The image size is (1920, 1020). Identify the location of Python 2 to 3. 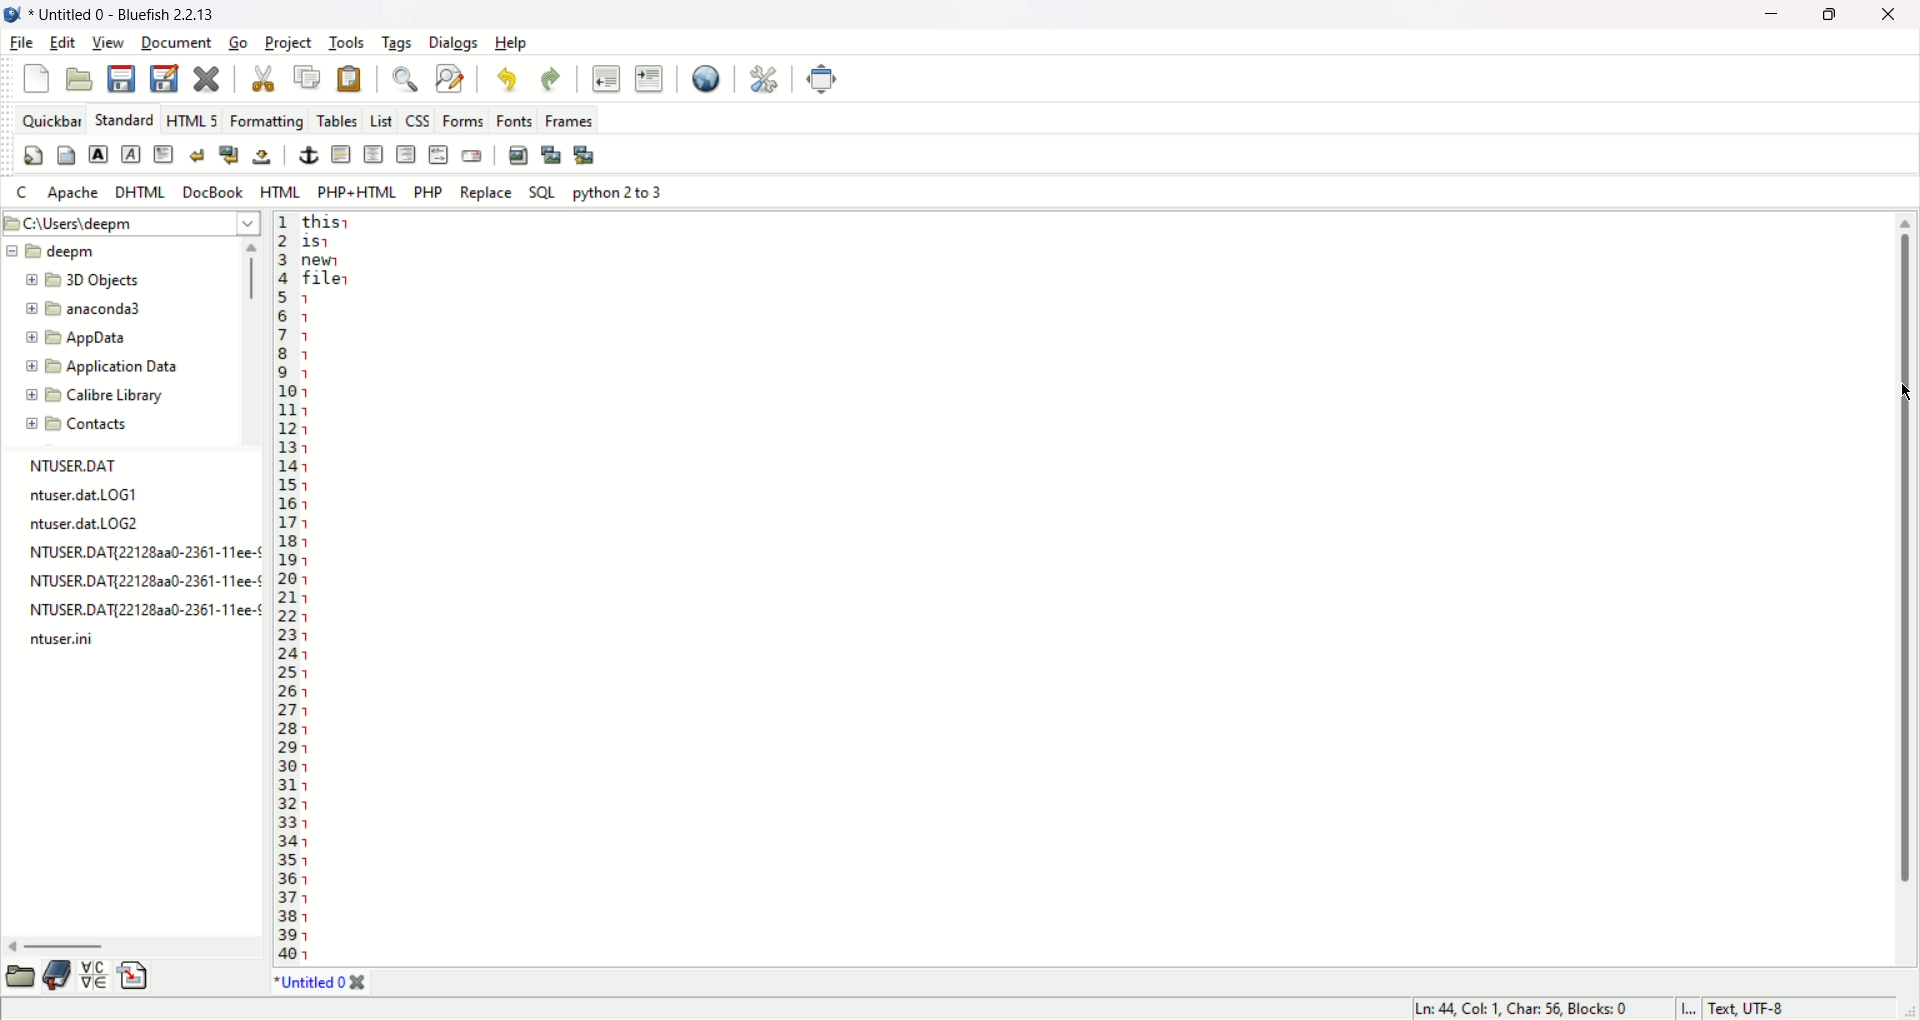
(619, 192).